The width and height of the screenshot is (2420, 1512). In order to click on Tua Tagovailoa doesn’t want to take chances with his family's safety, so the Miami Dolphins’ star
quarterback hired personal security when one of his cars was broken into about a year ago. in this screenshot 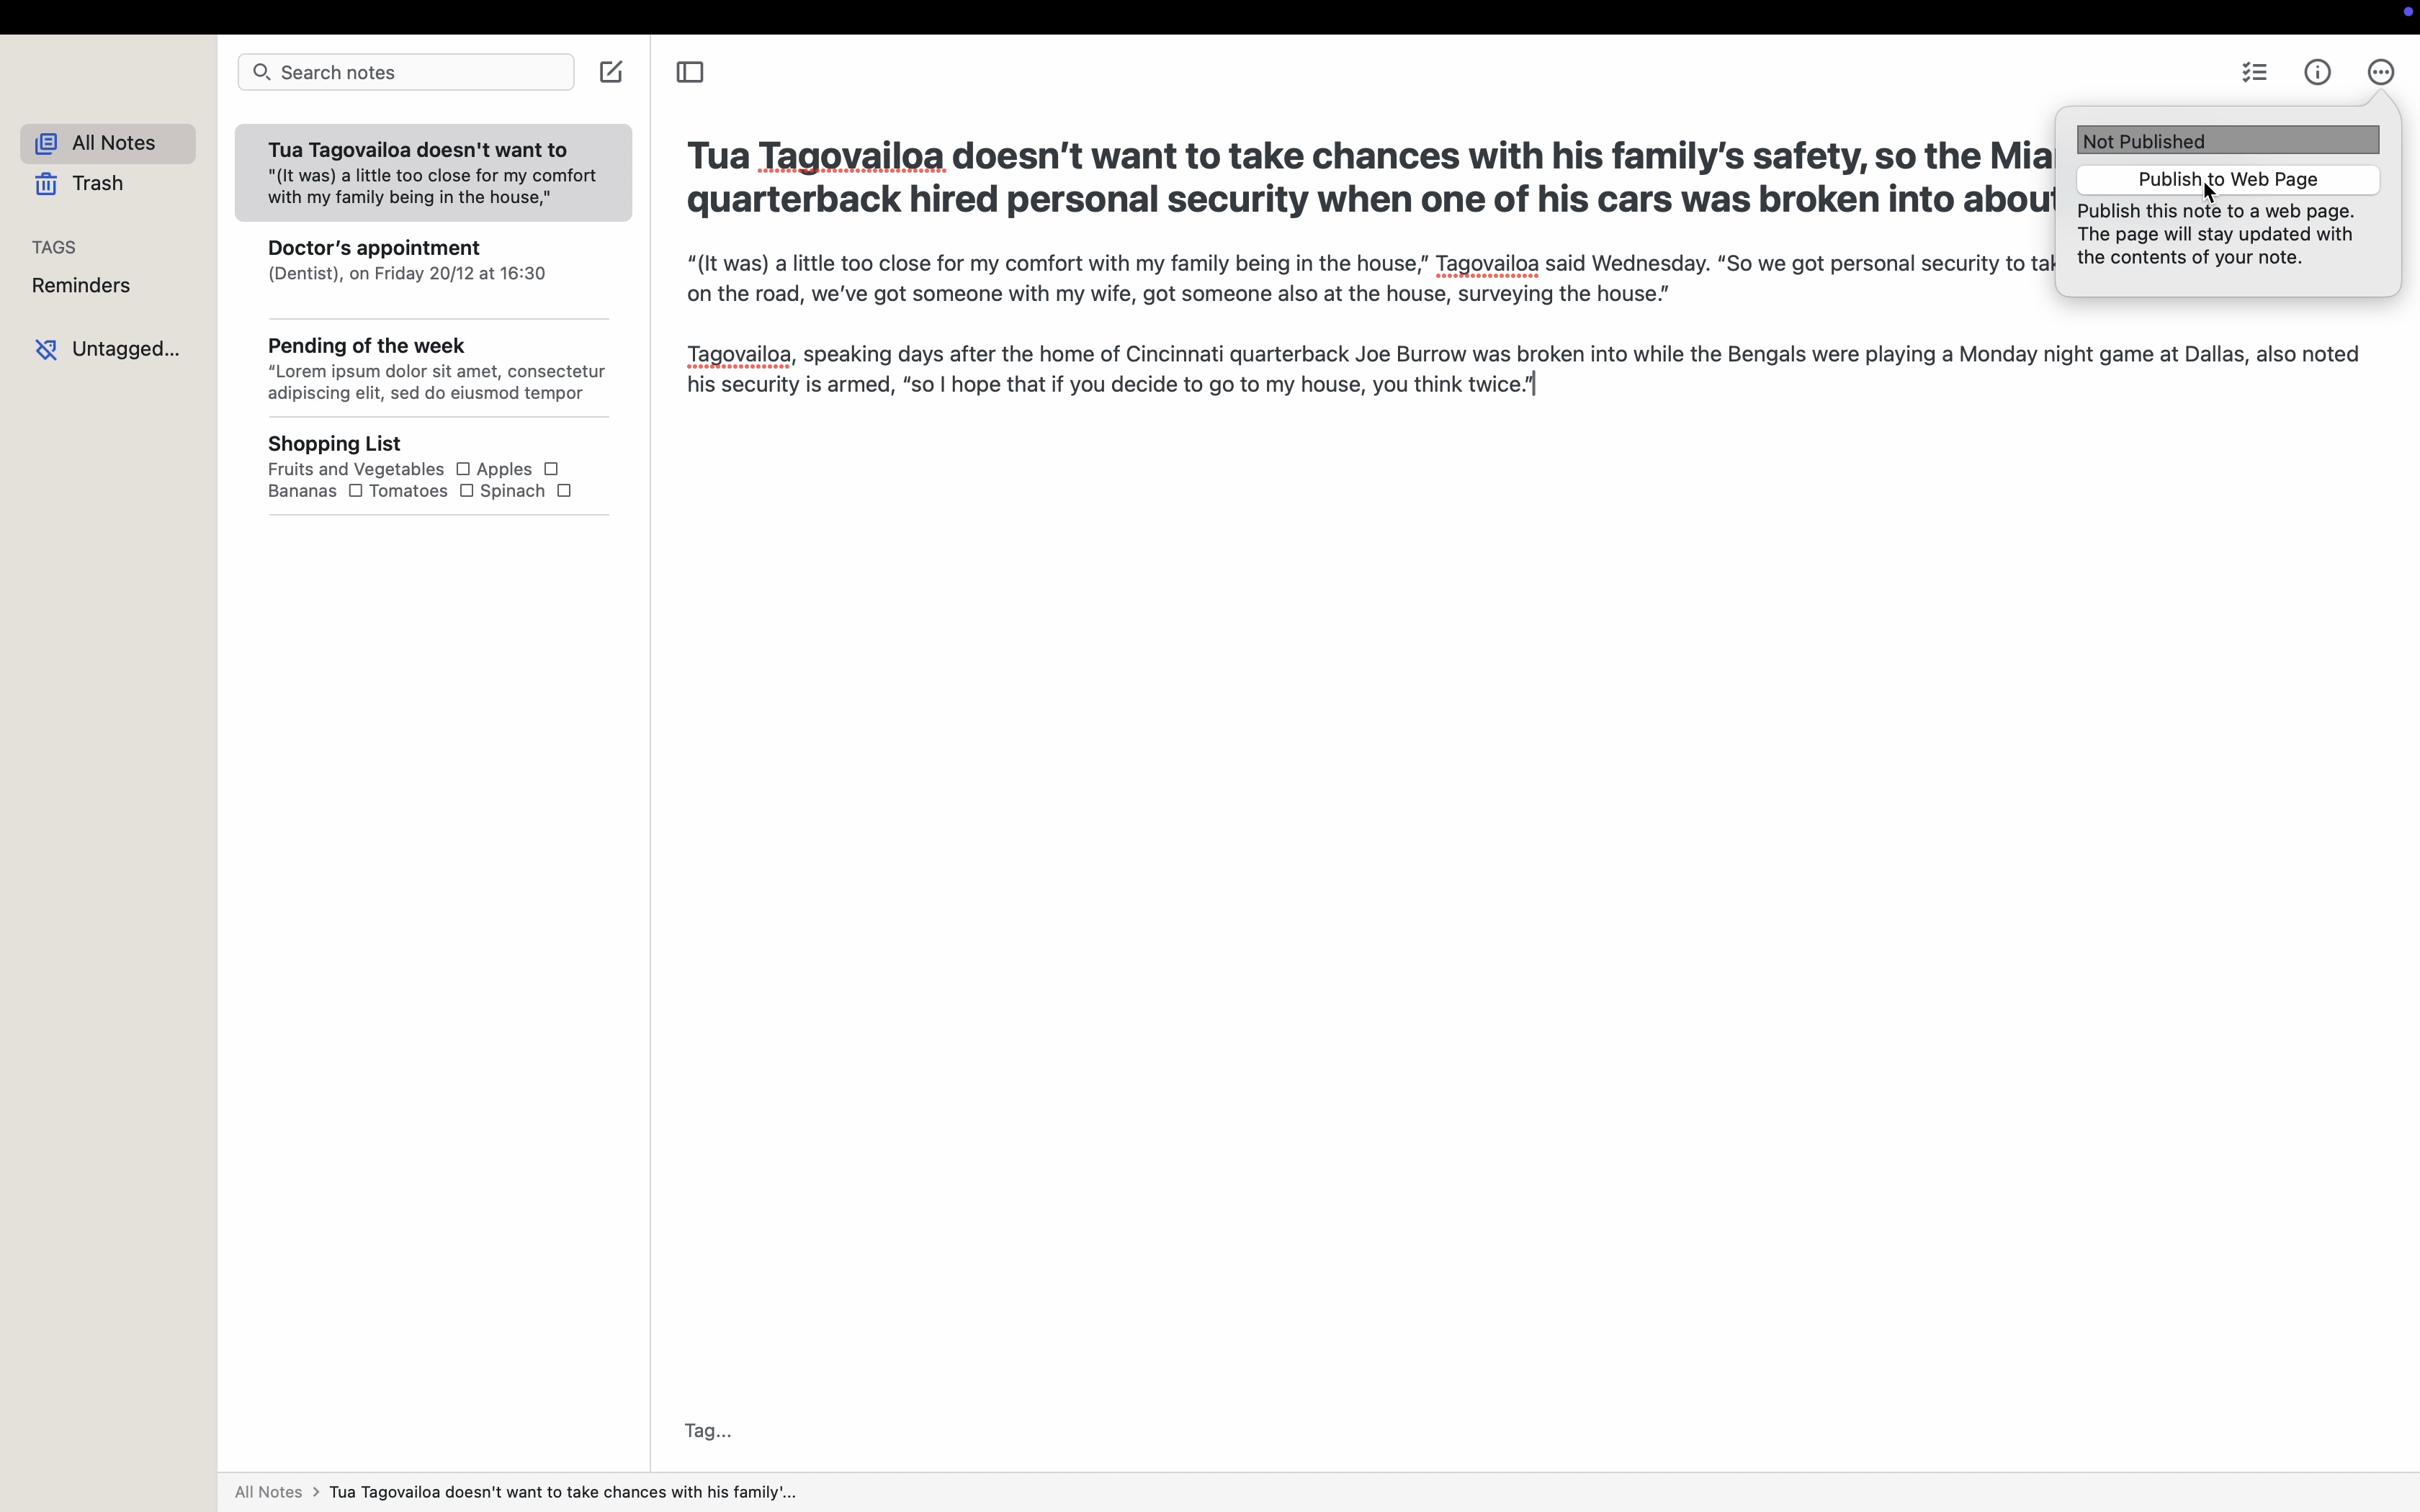, I will do `click(1357, 184)`.